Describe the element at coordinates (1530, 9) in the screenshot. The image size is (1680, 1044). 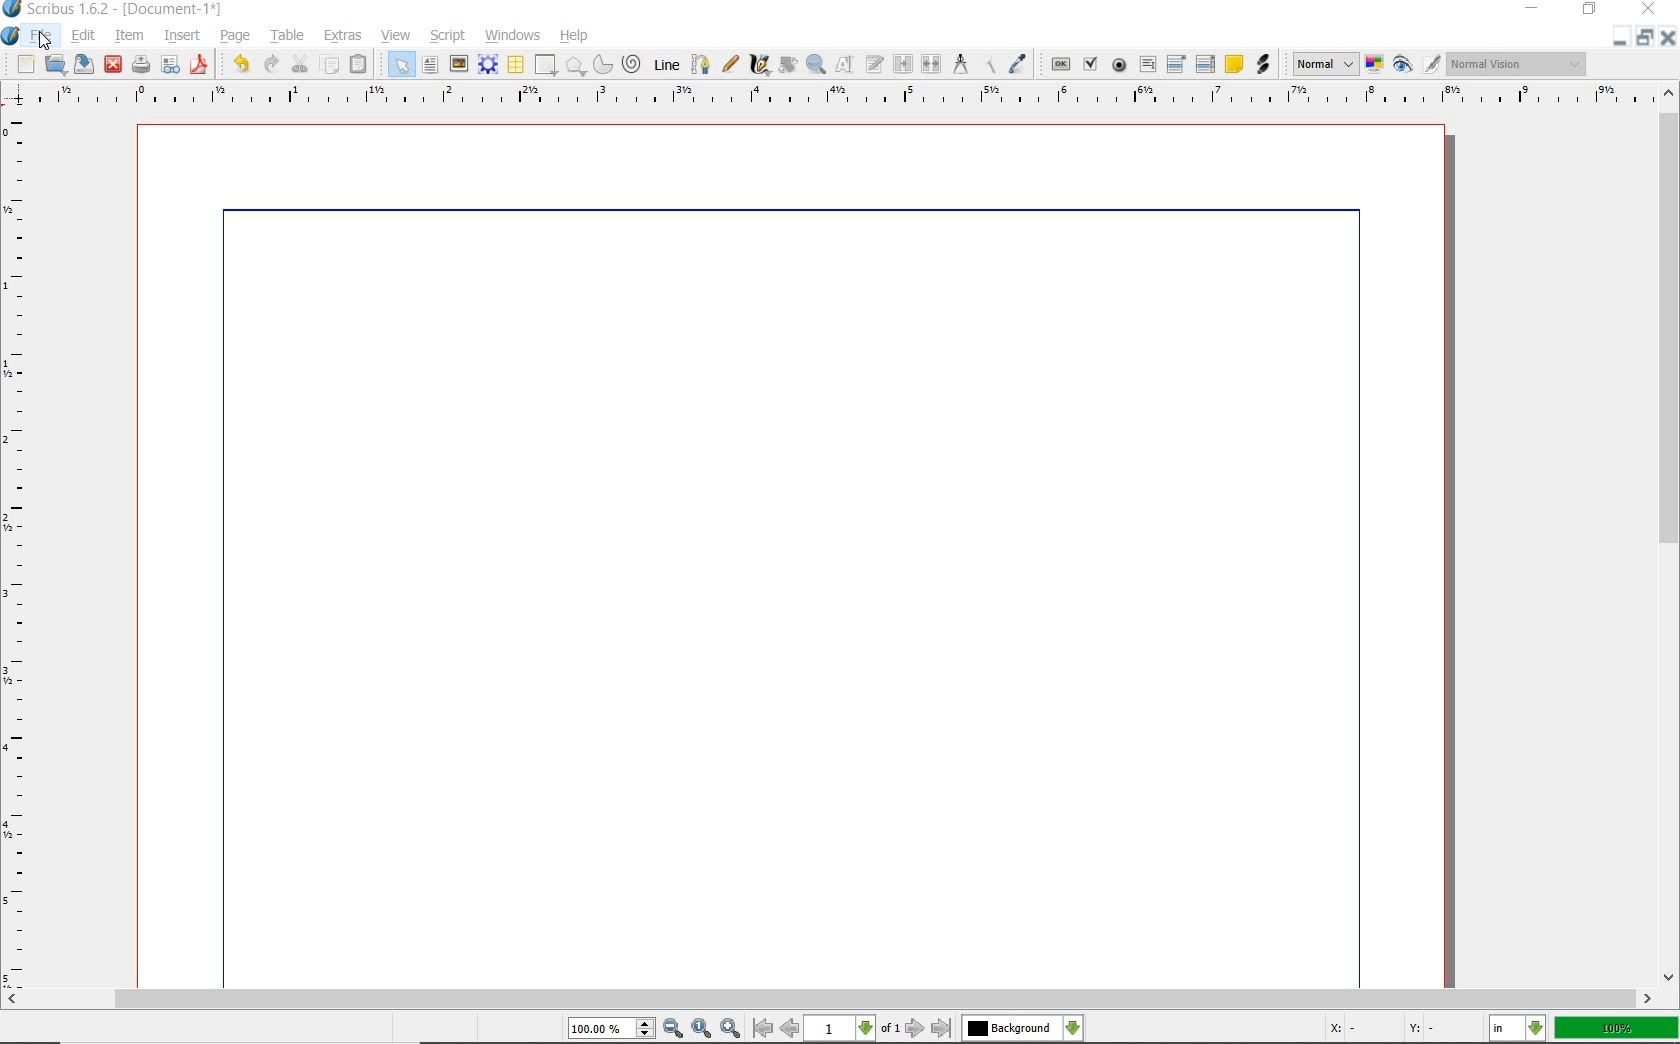
I see `minimize` at that location.